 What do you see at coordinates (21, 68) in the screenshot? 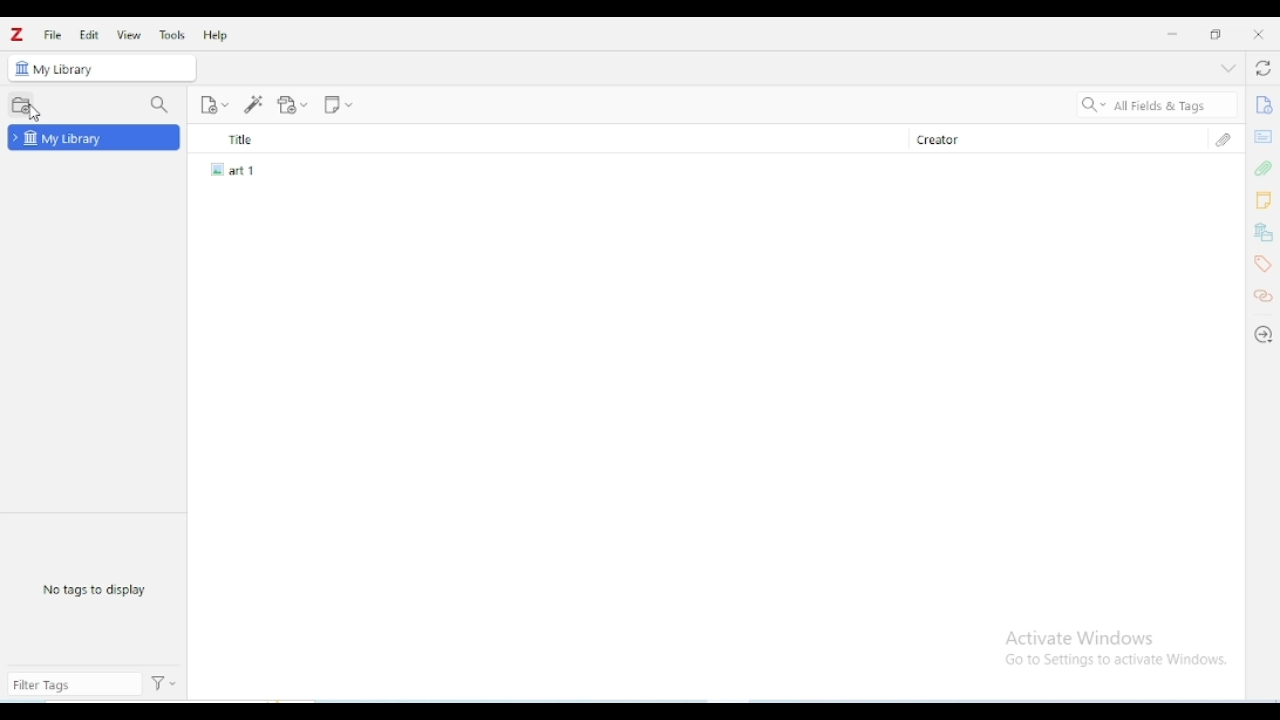
I see `icon` at bounding box center [21, 68].